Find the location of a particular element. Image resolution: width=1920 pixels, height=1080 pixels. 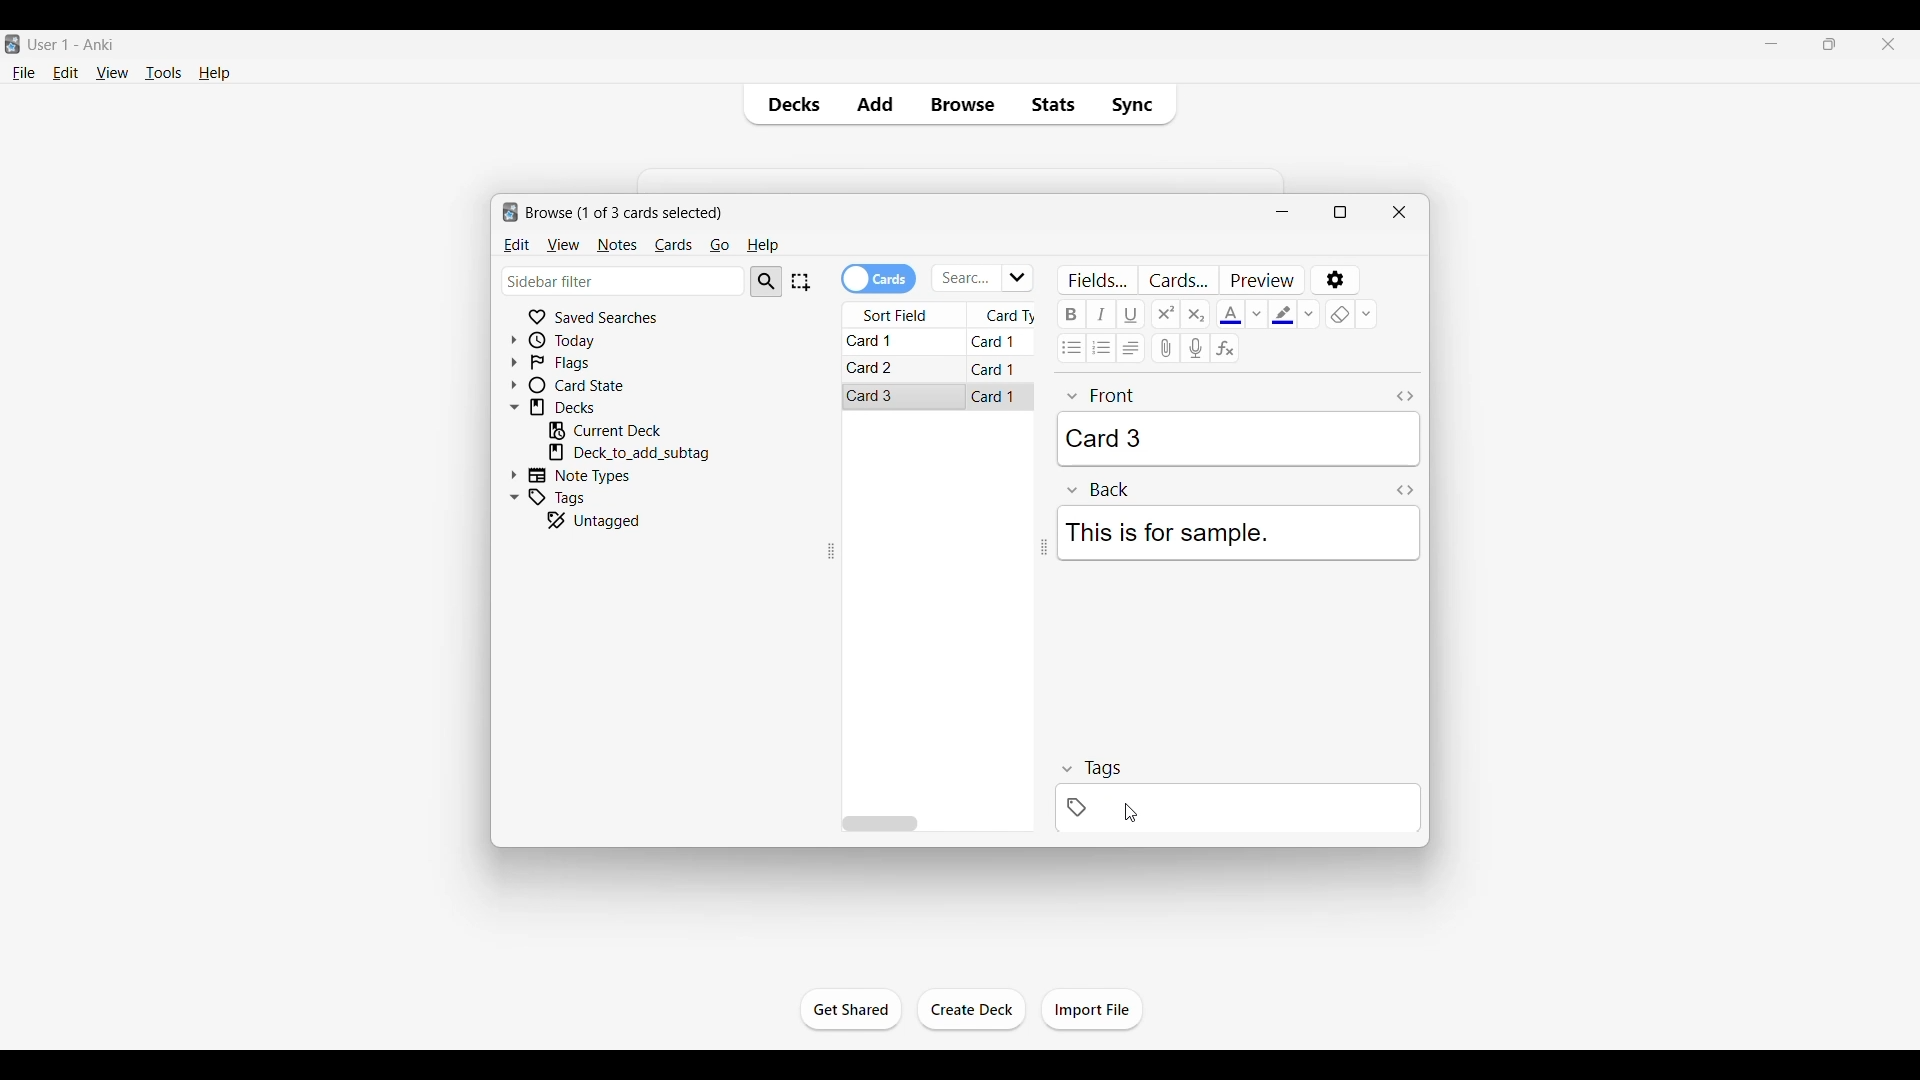

Superscript is located at coordinates (1165, 314).